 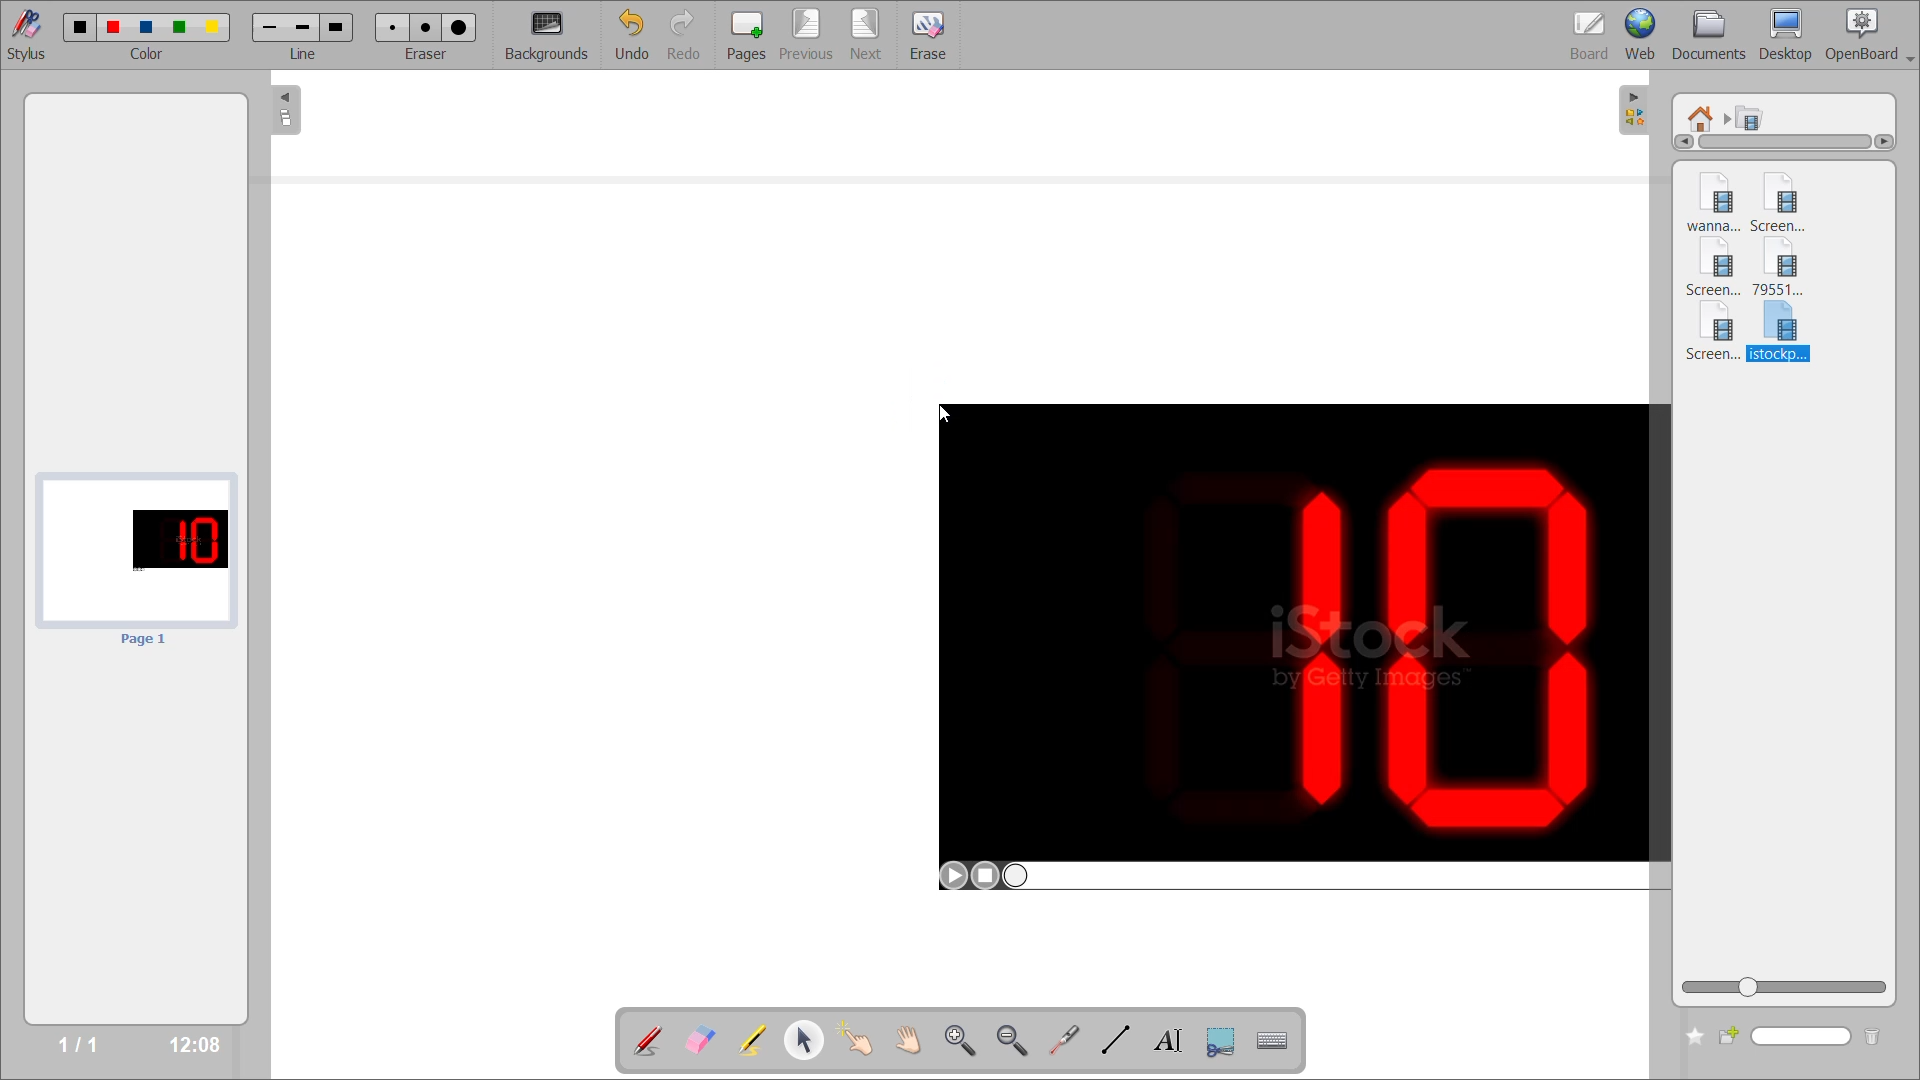 What do you see at coordinates (1121, 1042) in the screenshot?
I see `draw lines` at bounding box center [1121, 1042].